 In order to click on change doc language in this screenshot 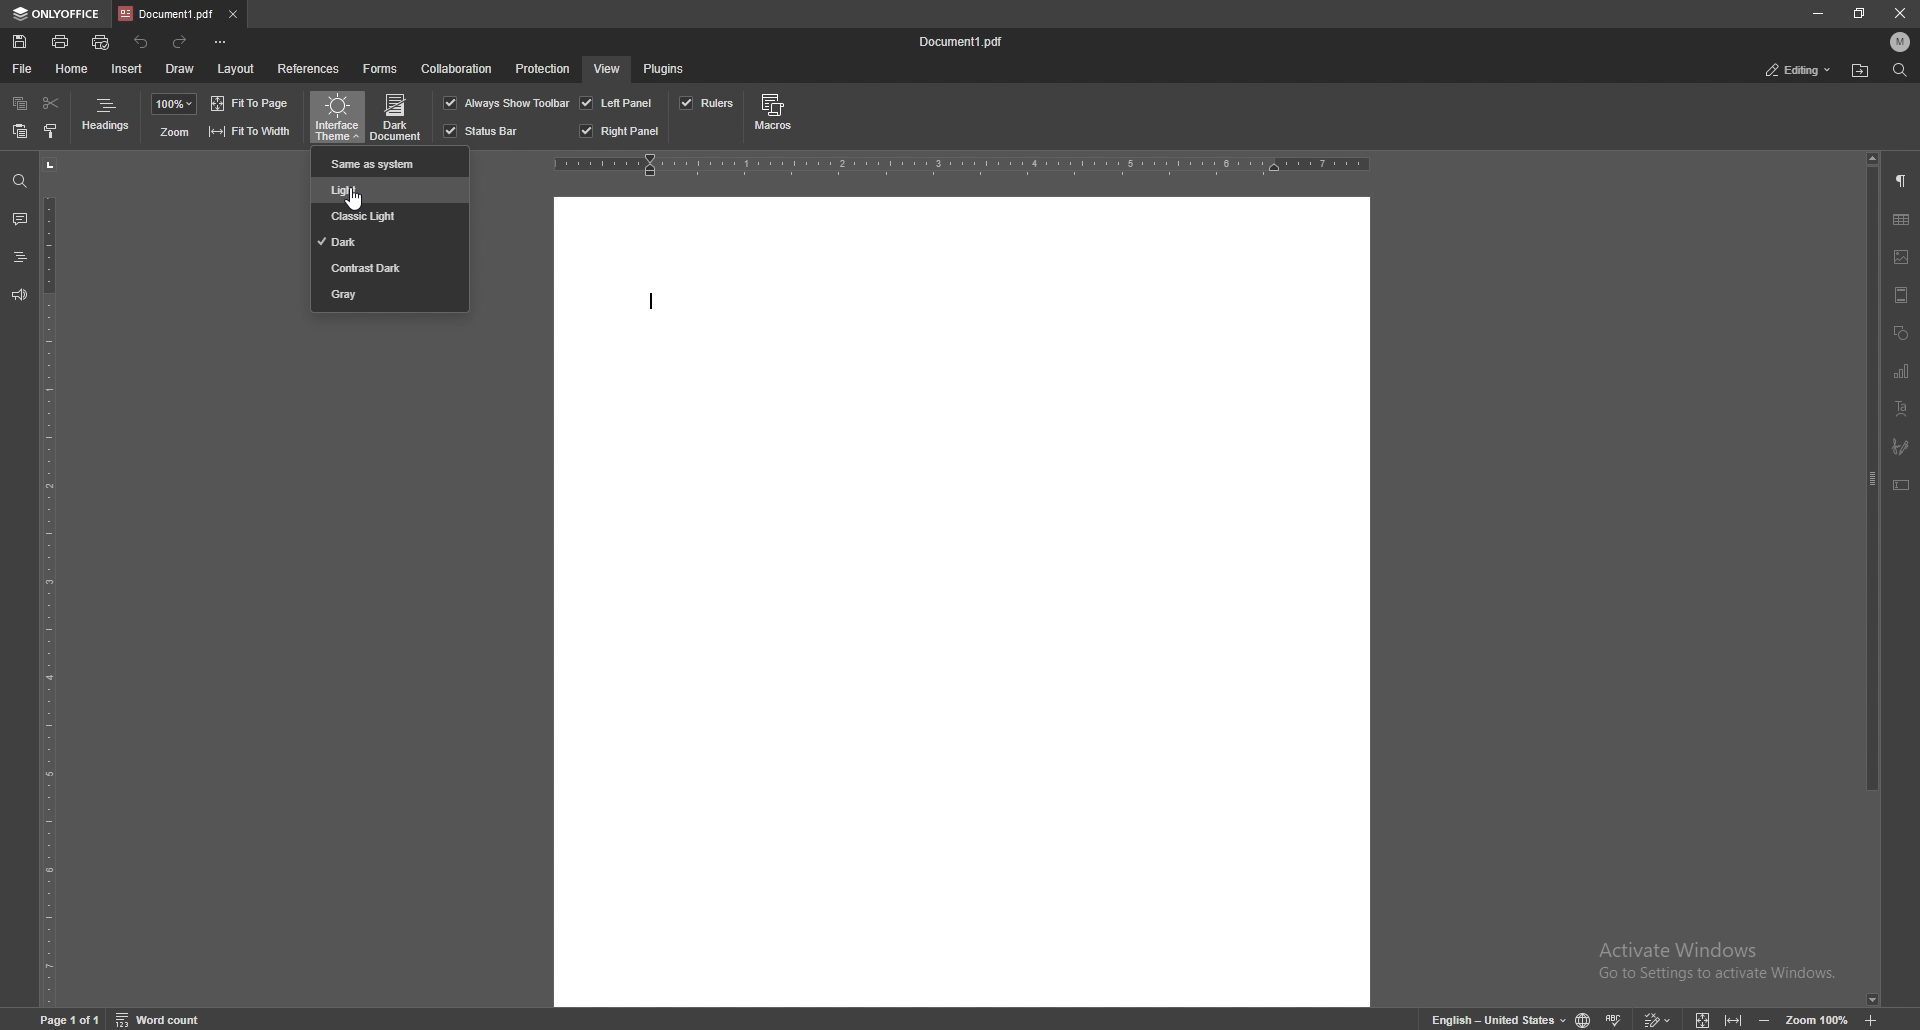, I will do `click(1585, 1018)`.